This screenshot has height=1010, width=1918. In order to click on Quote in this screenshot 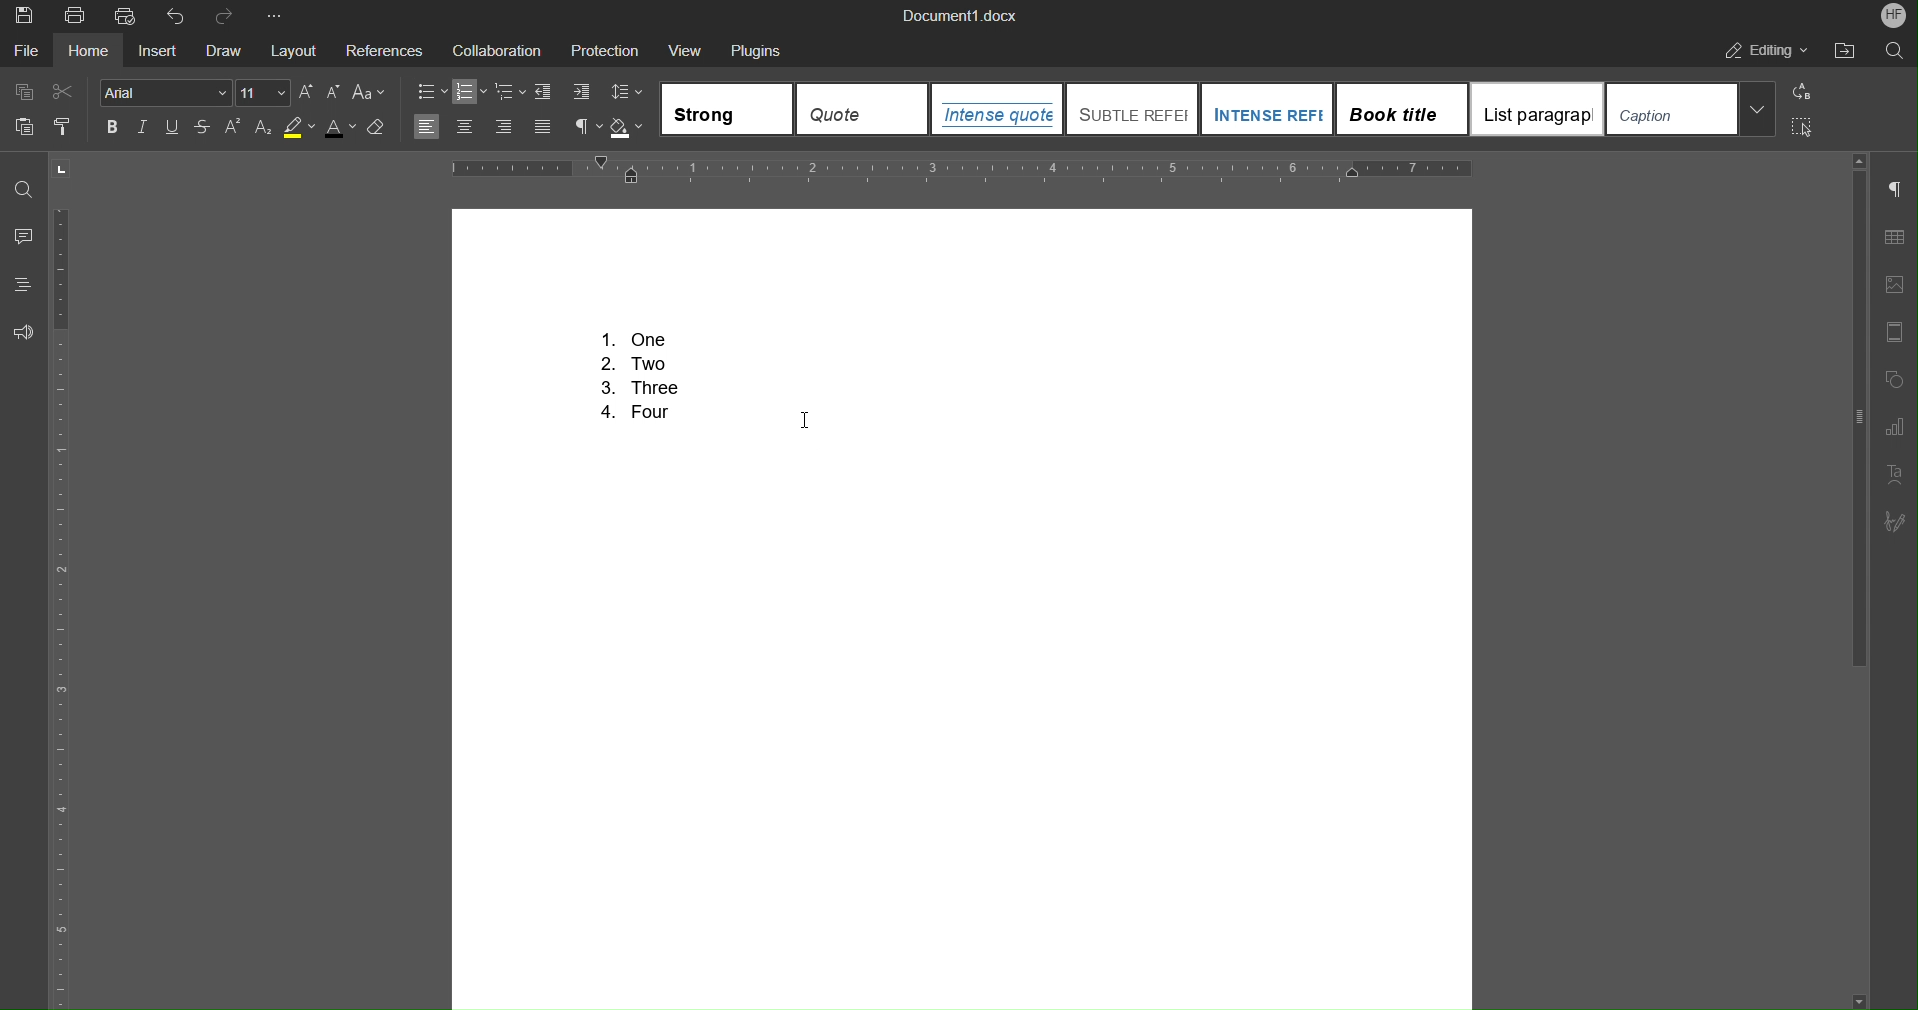, I will do `click(862, 110)`.